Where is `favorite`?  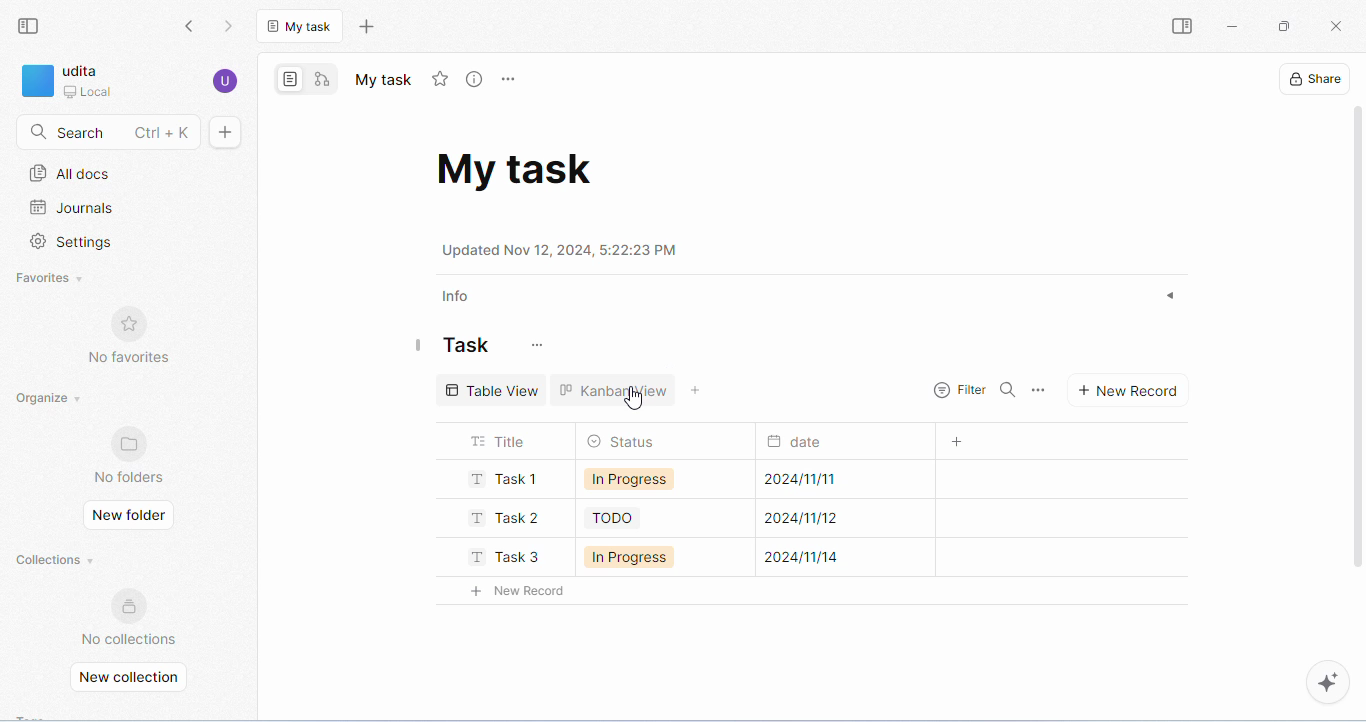 favorite is located at coordinates (442, 79).